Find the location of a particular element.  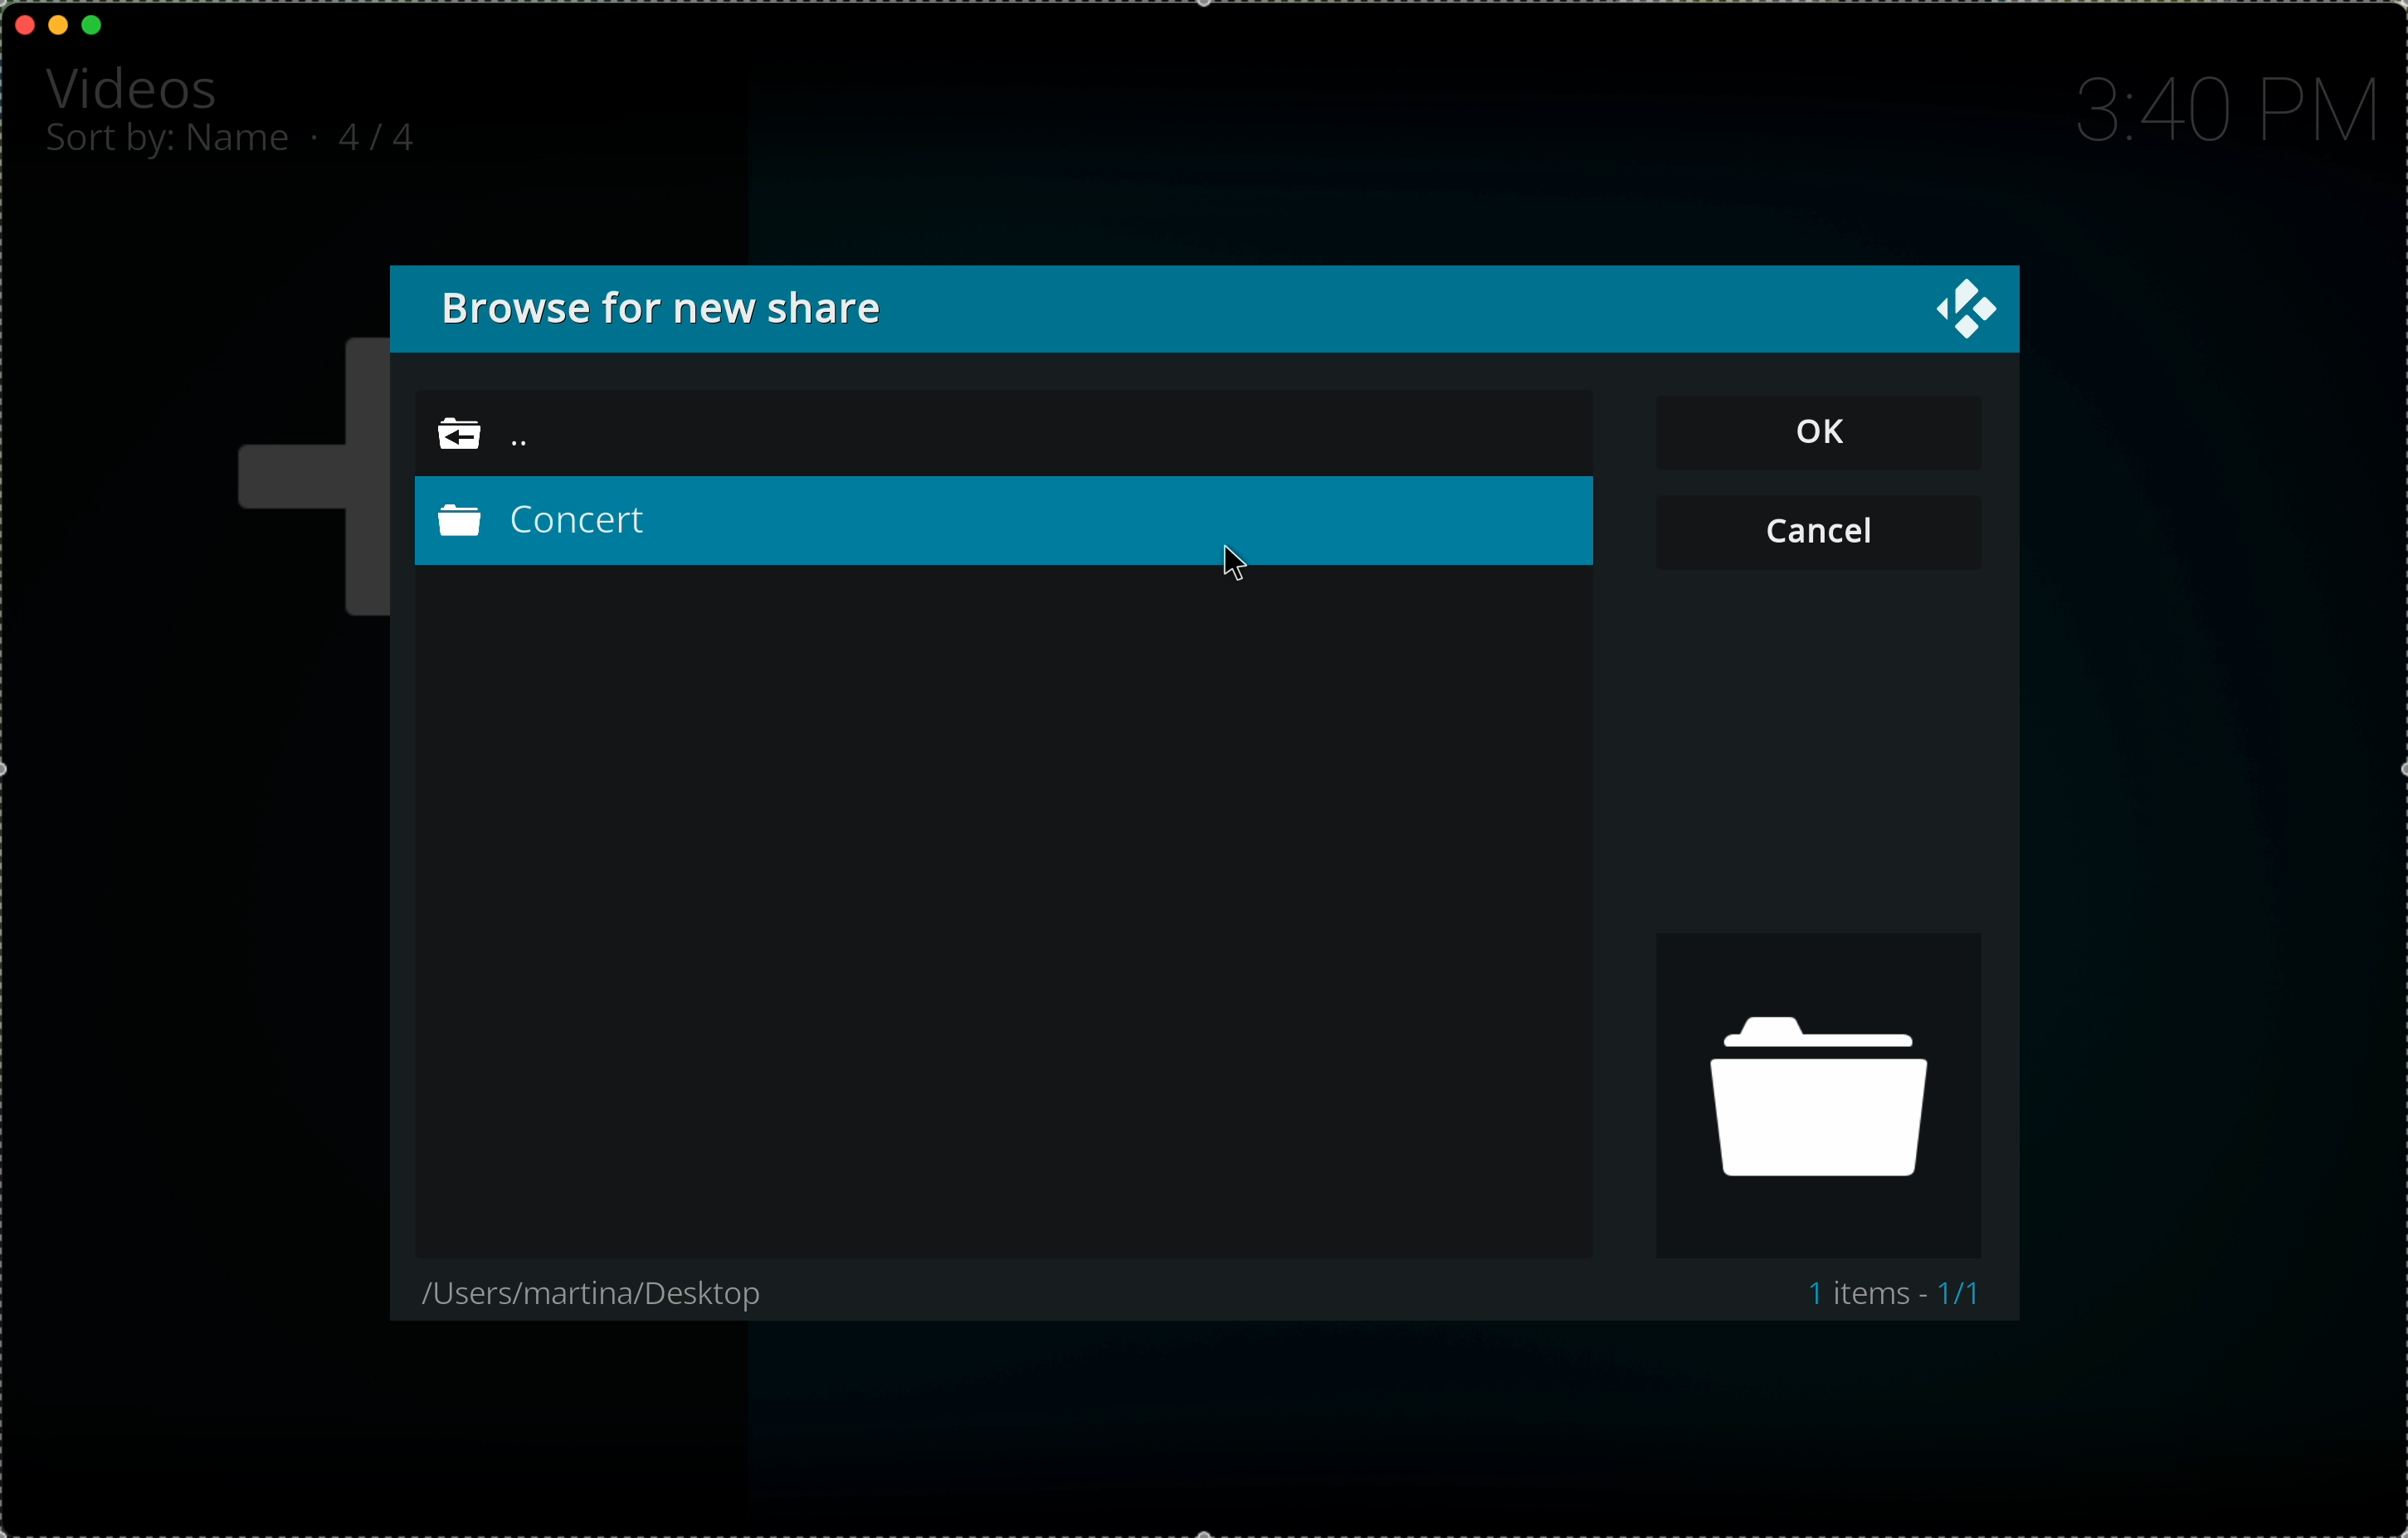

close is located at coordinates (1952, 312).